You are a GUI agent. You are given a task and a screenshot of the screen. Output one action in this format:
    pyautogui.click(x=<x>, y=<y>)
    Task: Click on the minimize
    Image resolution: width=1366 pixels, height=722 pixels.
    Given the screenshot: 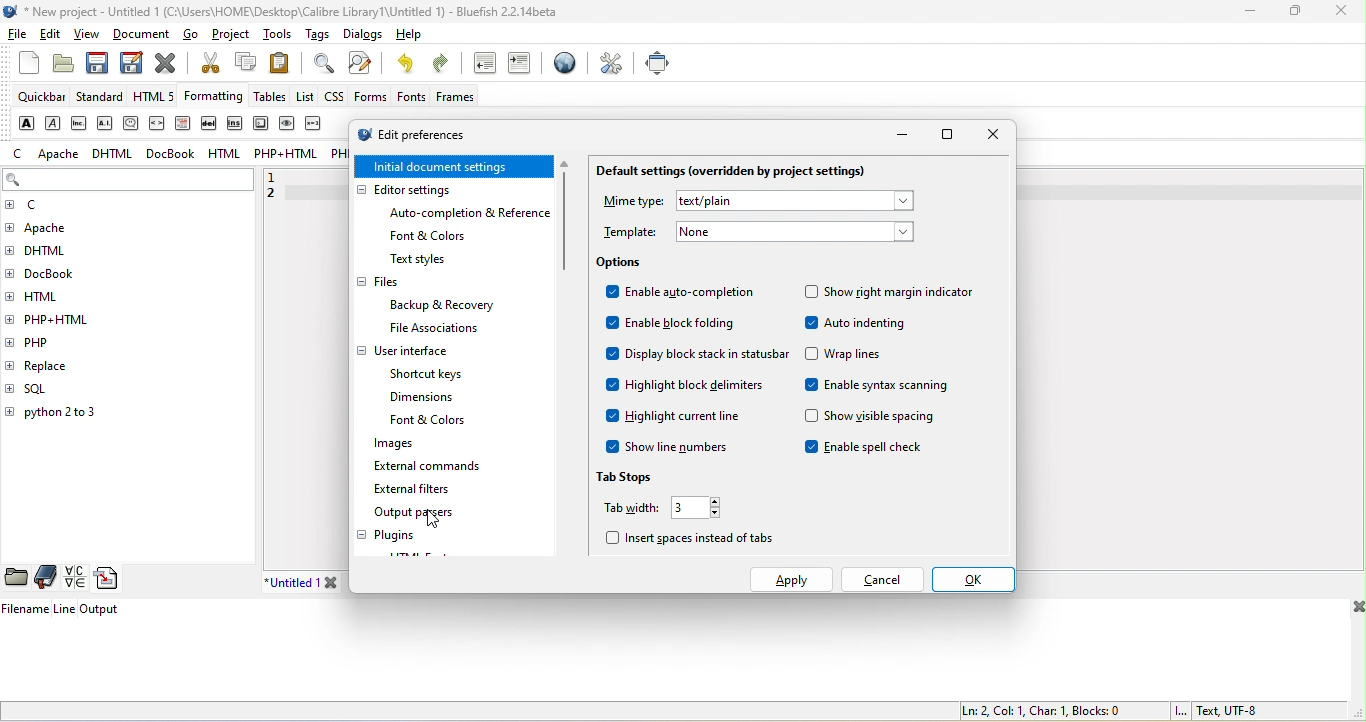 What is the action you would take?
    pyautogui.click(x=904, y=136)
    